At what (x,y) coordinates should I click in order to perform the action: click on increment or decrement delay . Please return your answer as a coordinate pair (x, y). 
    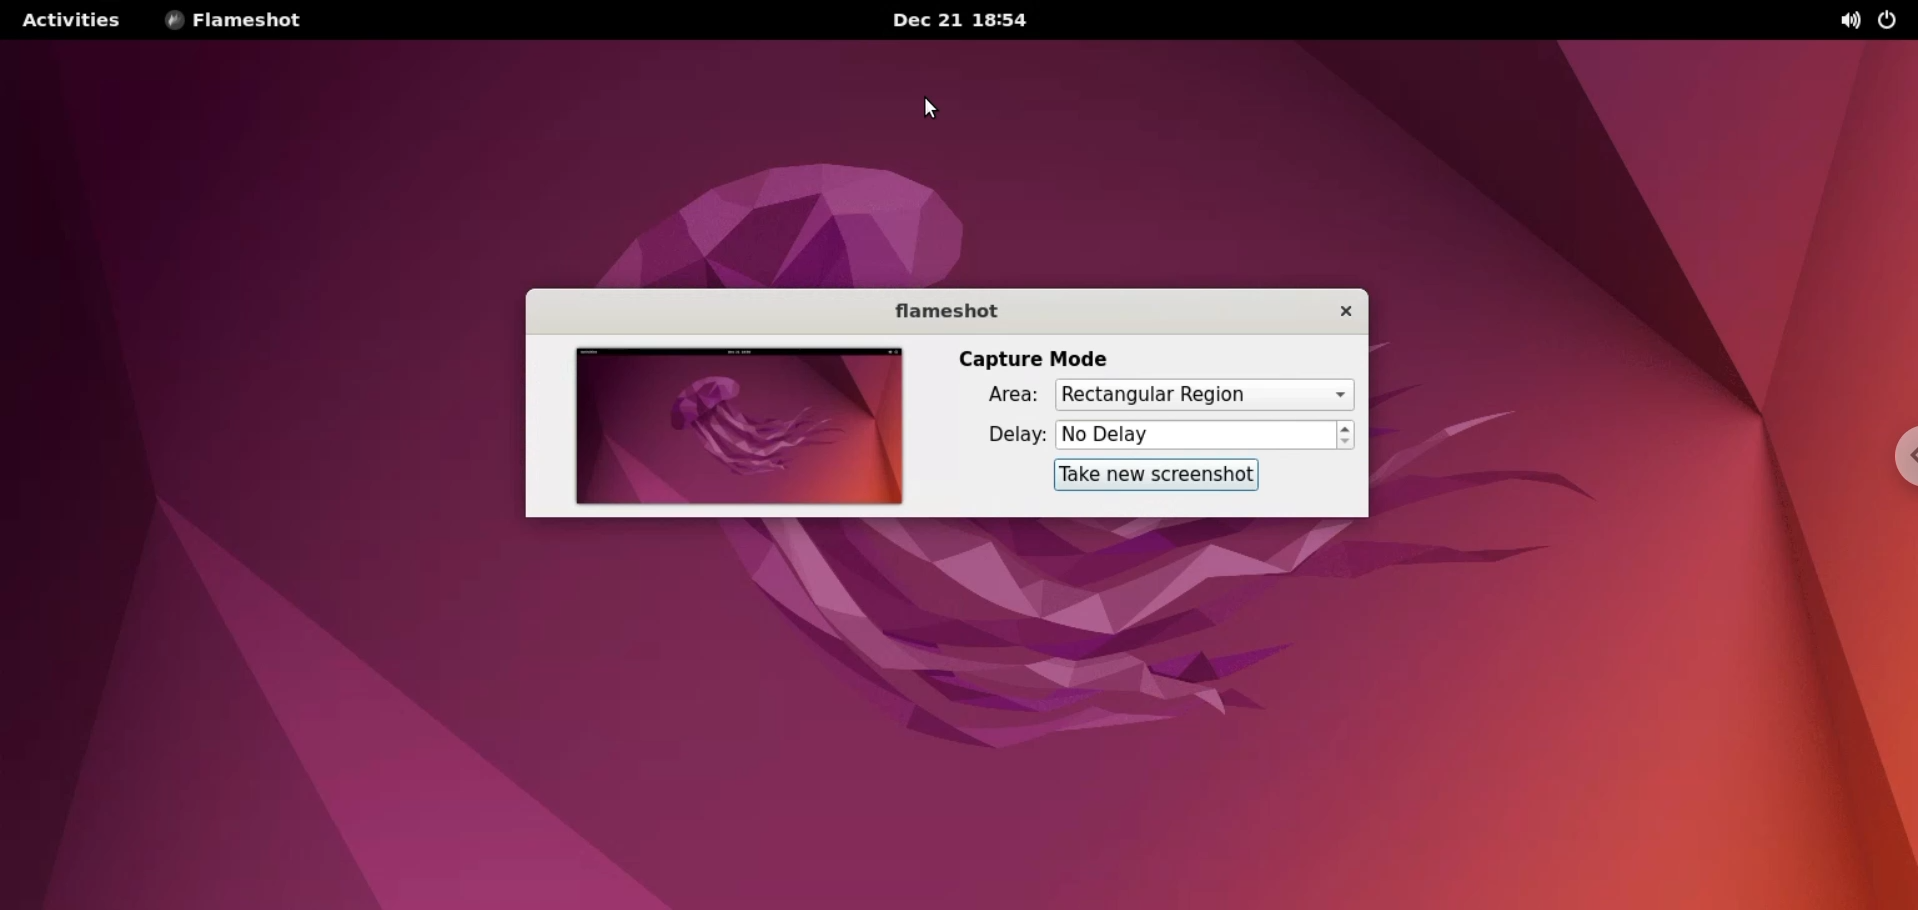
    Looking at the image, I should click on (1348, 436).